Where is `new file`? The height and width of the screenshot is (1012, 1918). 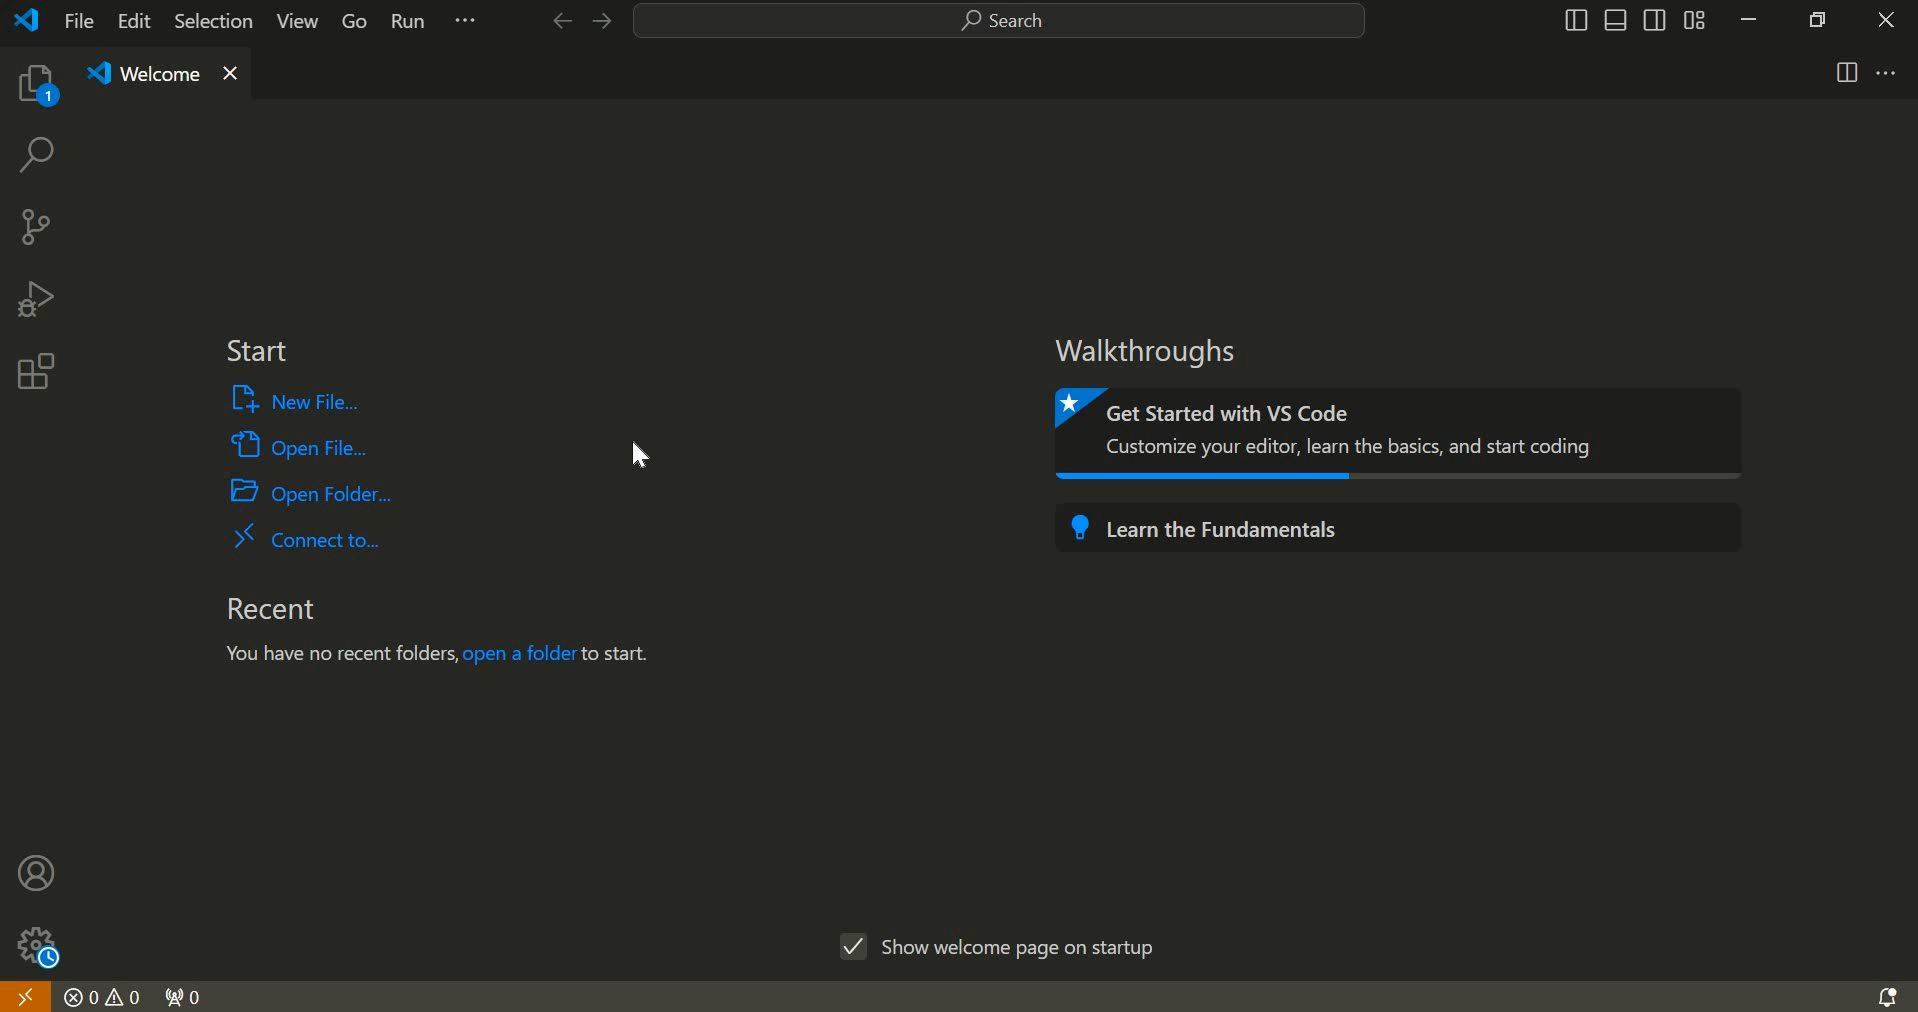
new file is located at coordinates (299, 400).